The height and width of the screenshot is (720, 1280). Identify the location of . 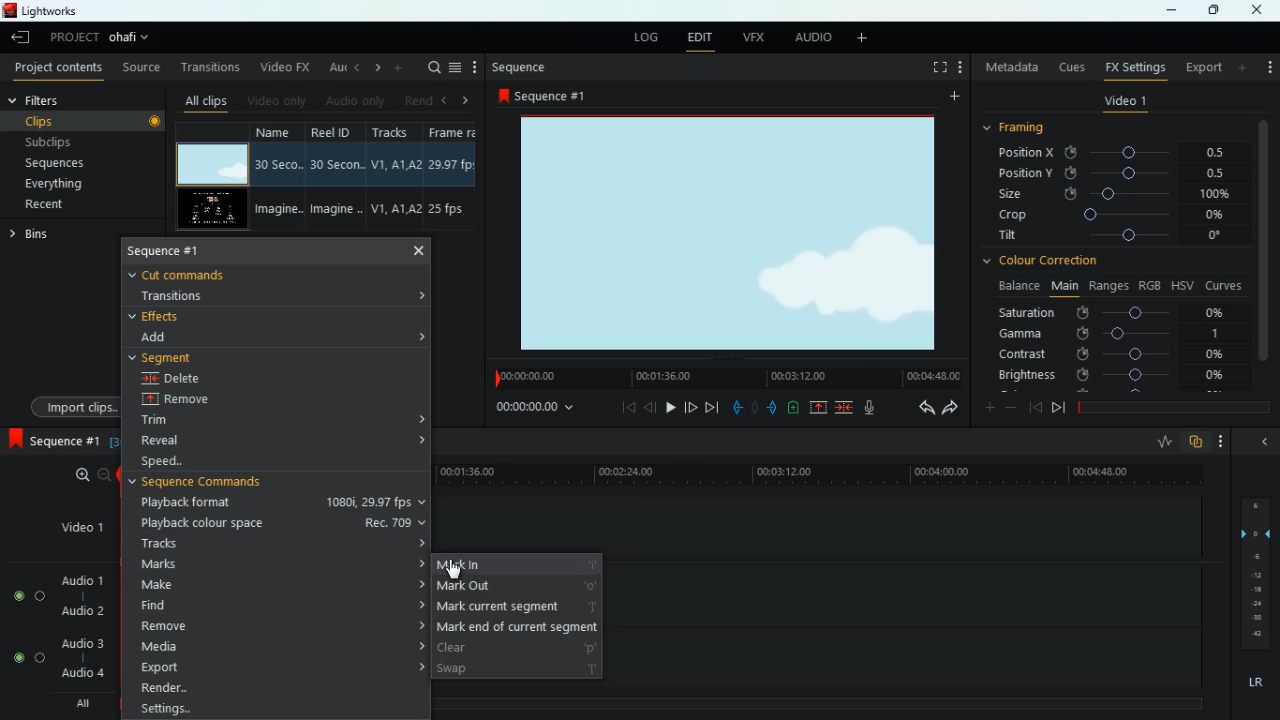
(1256, 619).